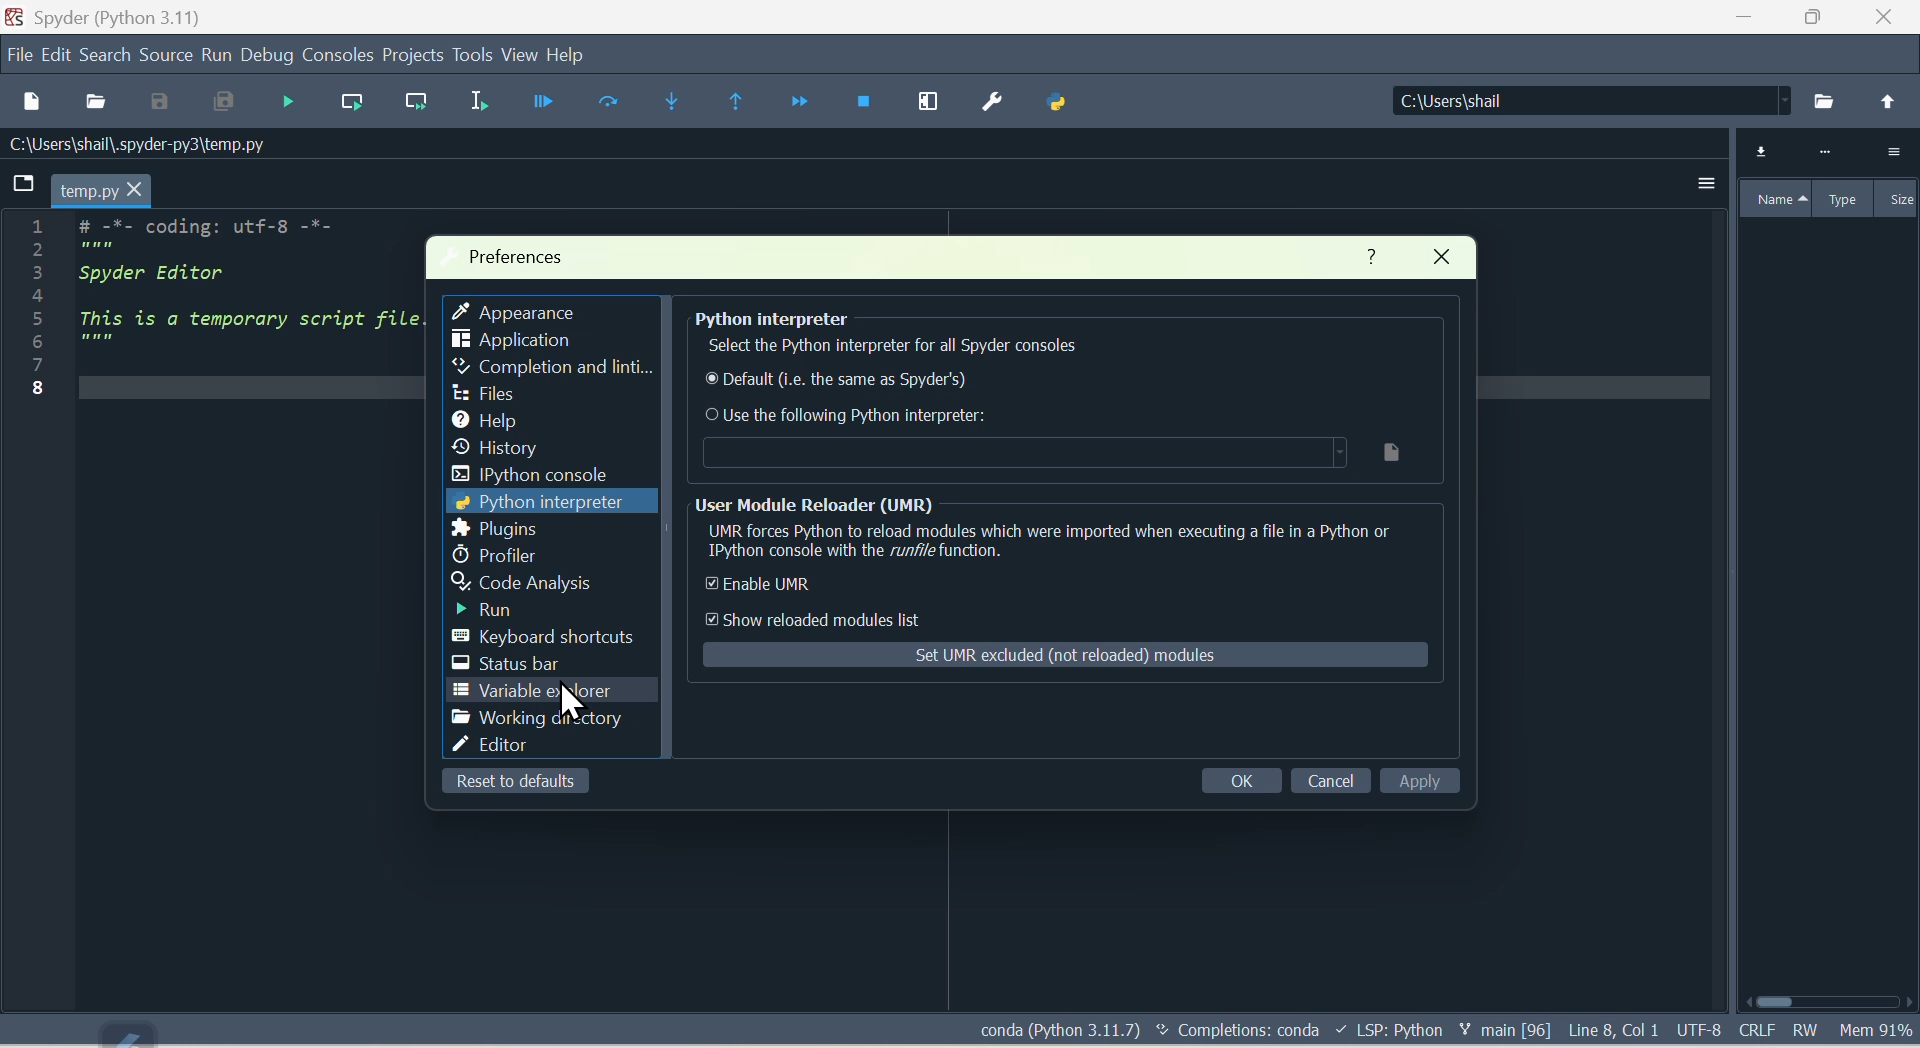 This screenshot has height=1048, width=1920. Describe the element at coordinates (1057, 336) in the screenshot. I see `Python interpreter - Select the Python interpreter for all Spyder consoles` at that location.